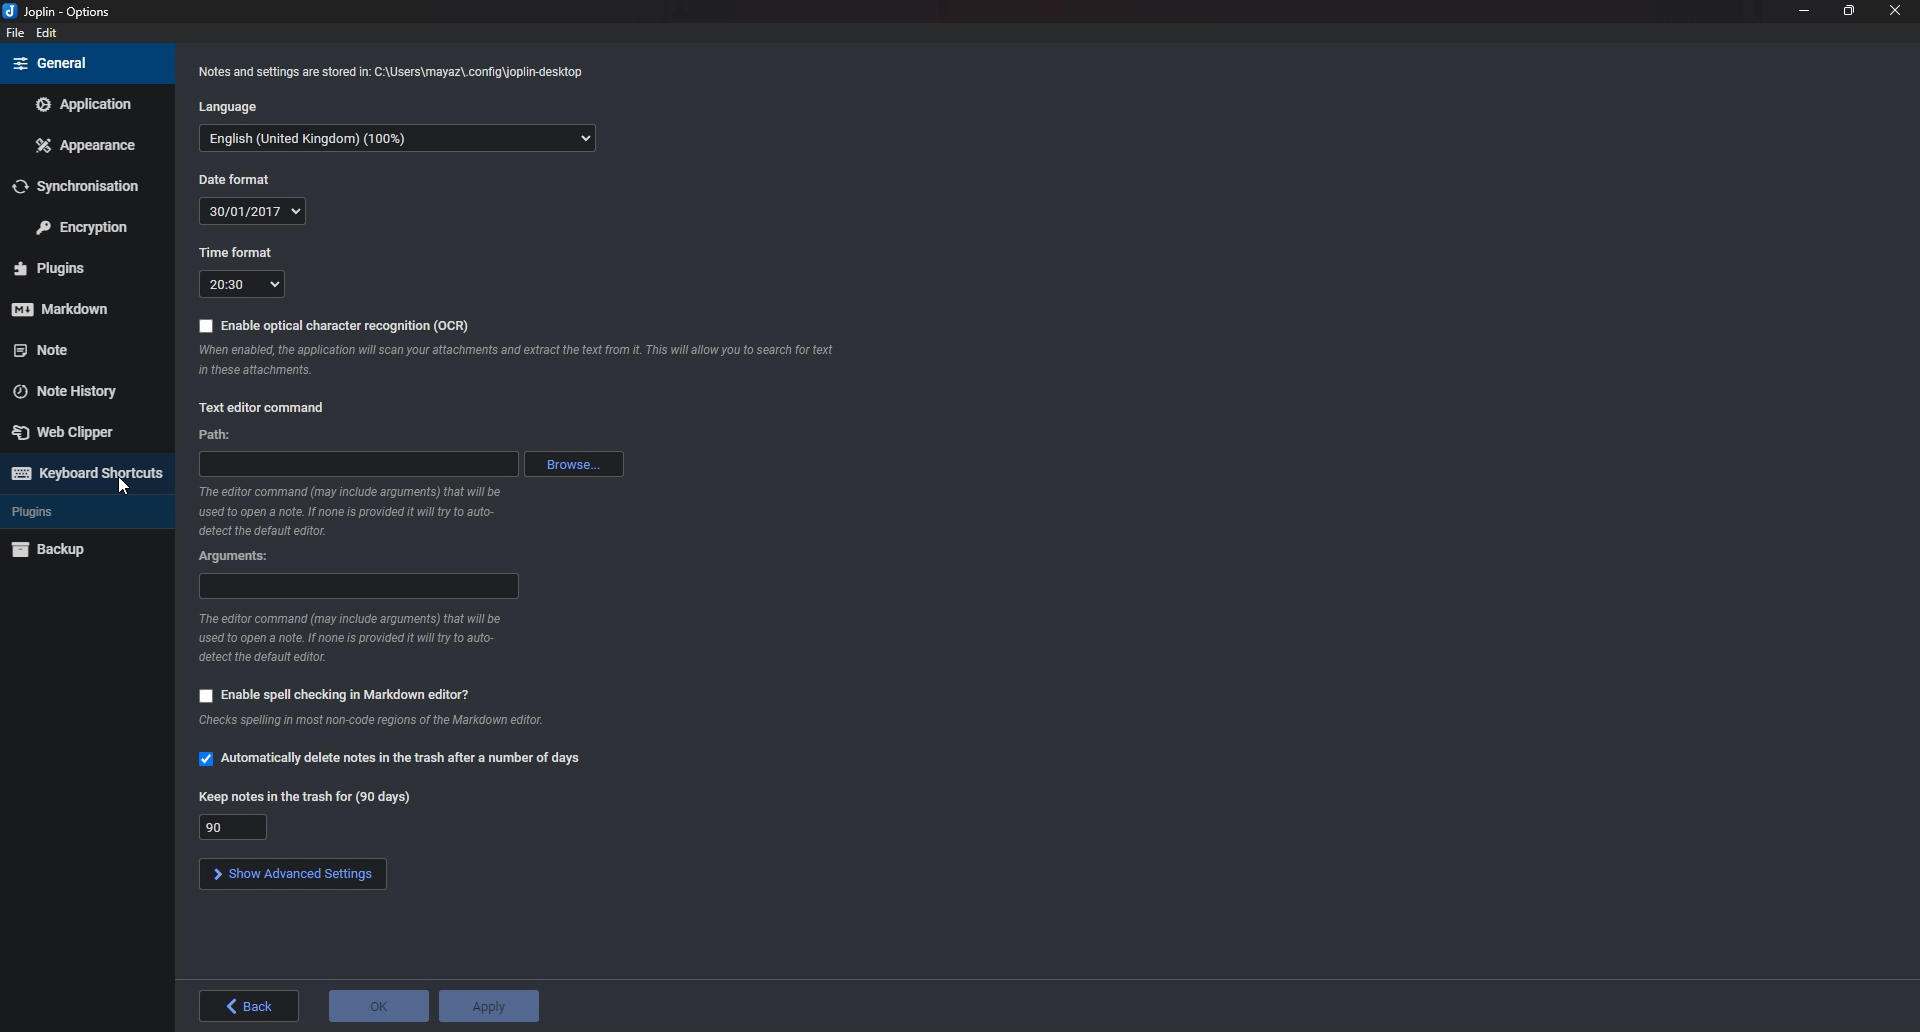 This screenshot has width=1920, height=1032. What do you see at coordinates (72, 512) in the screenshot?
I see `Plugins` at bounding box center [72, 512].